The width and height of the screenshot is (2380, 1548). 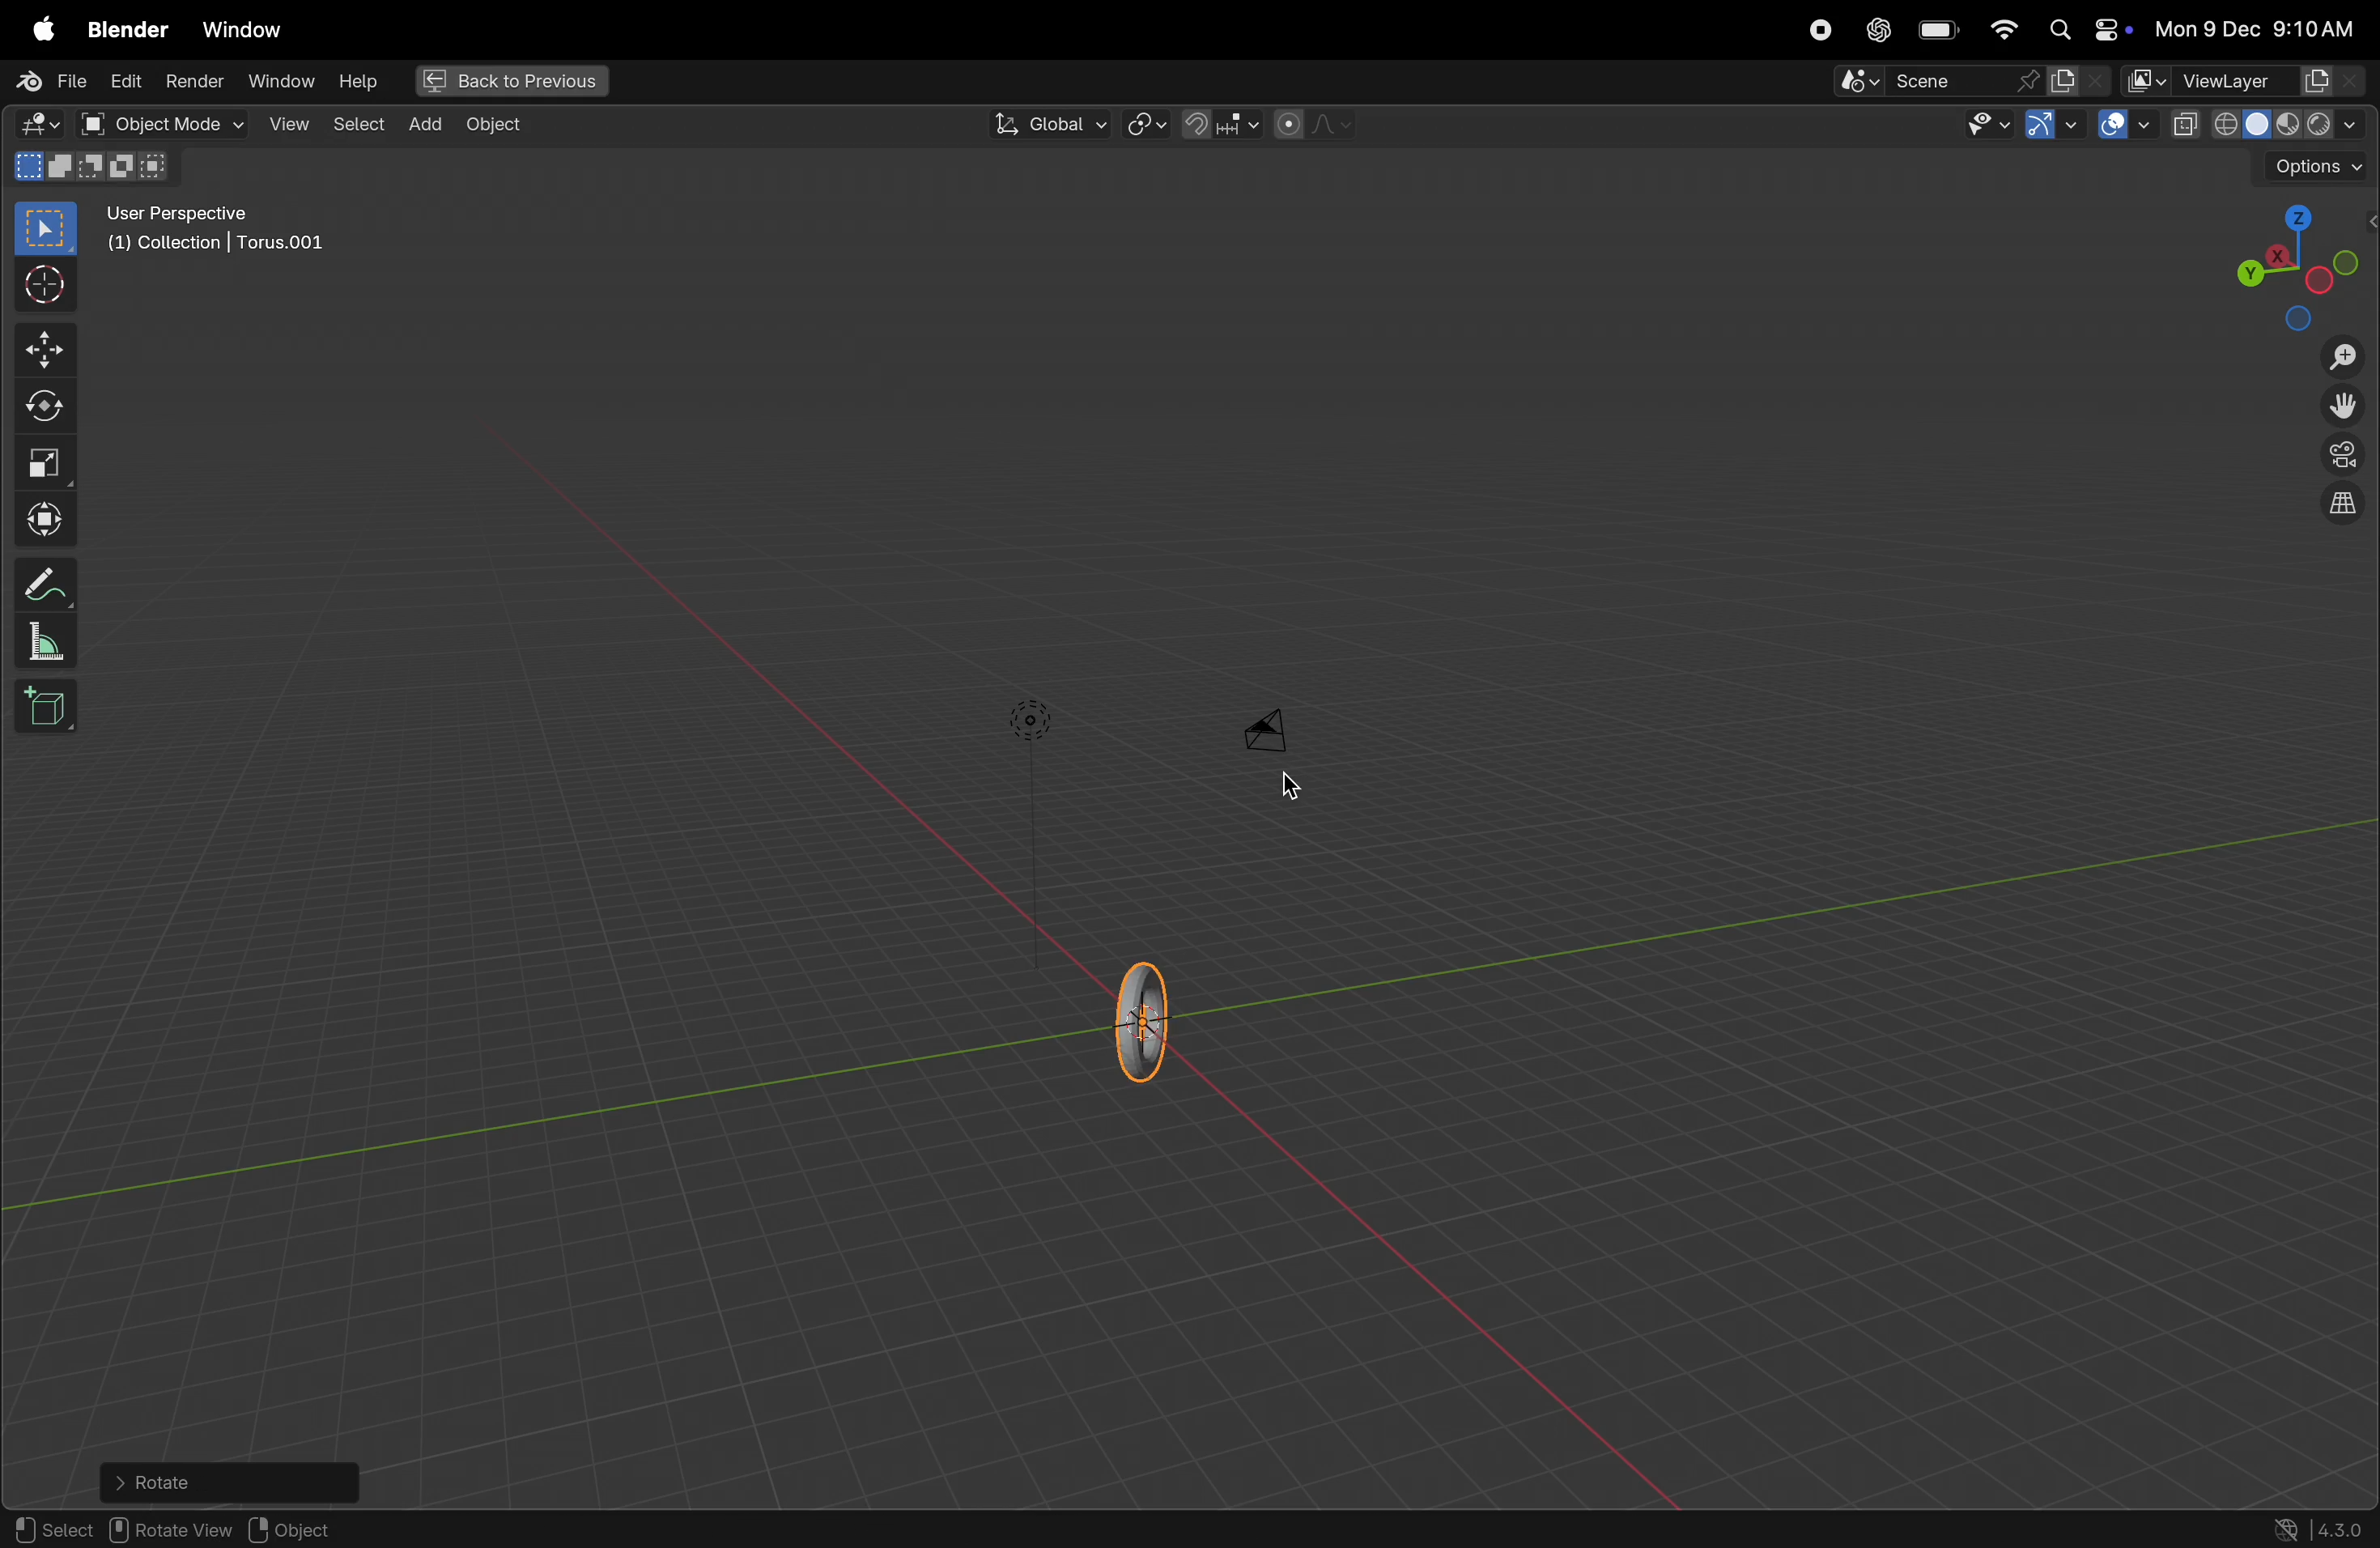 I want to click on torus, so click(x=1150, y=1017).